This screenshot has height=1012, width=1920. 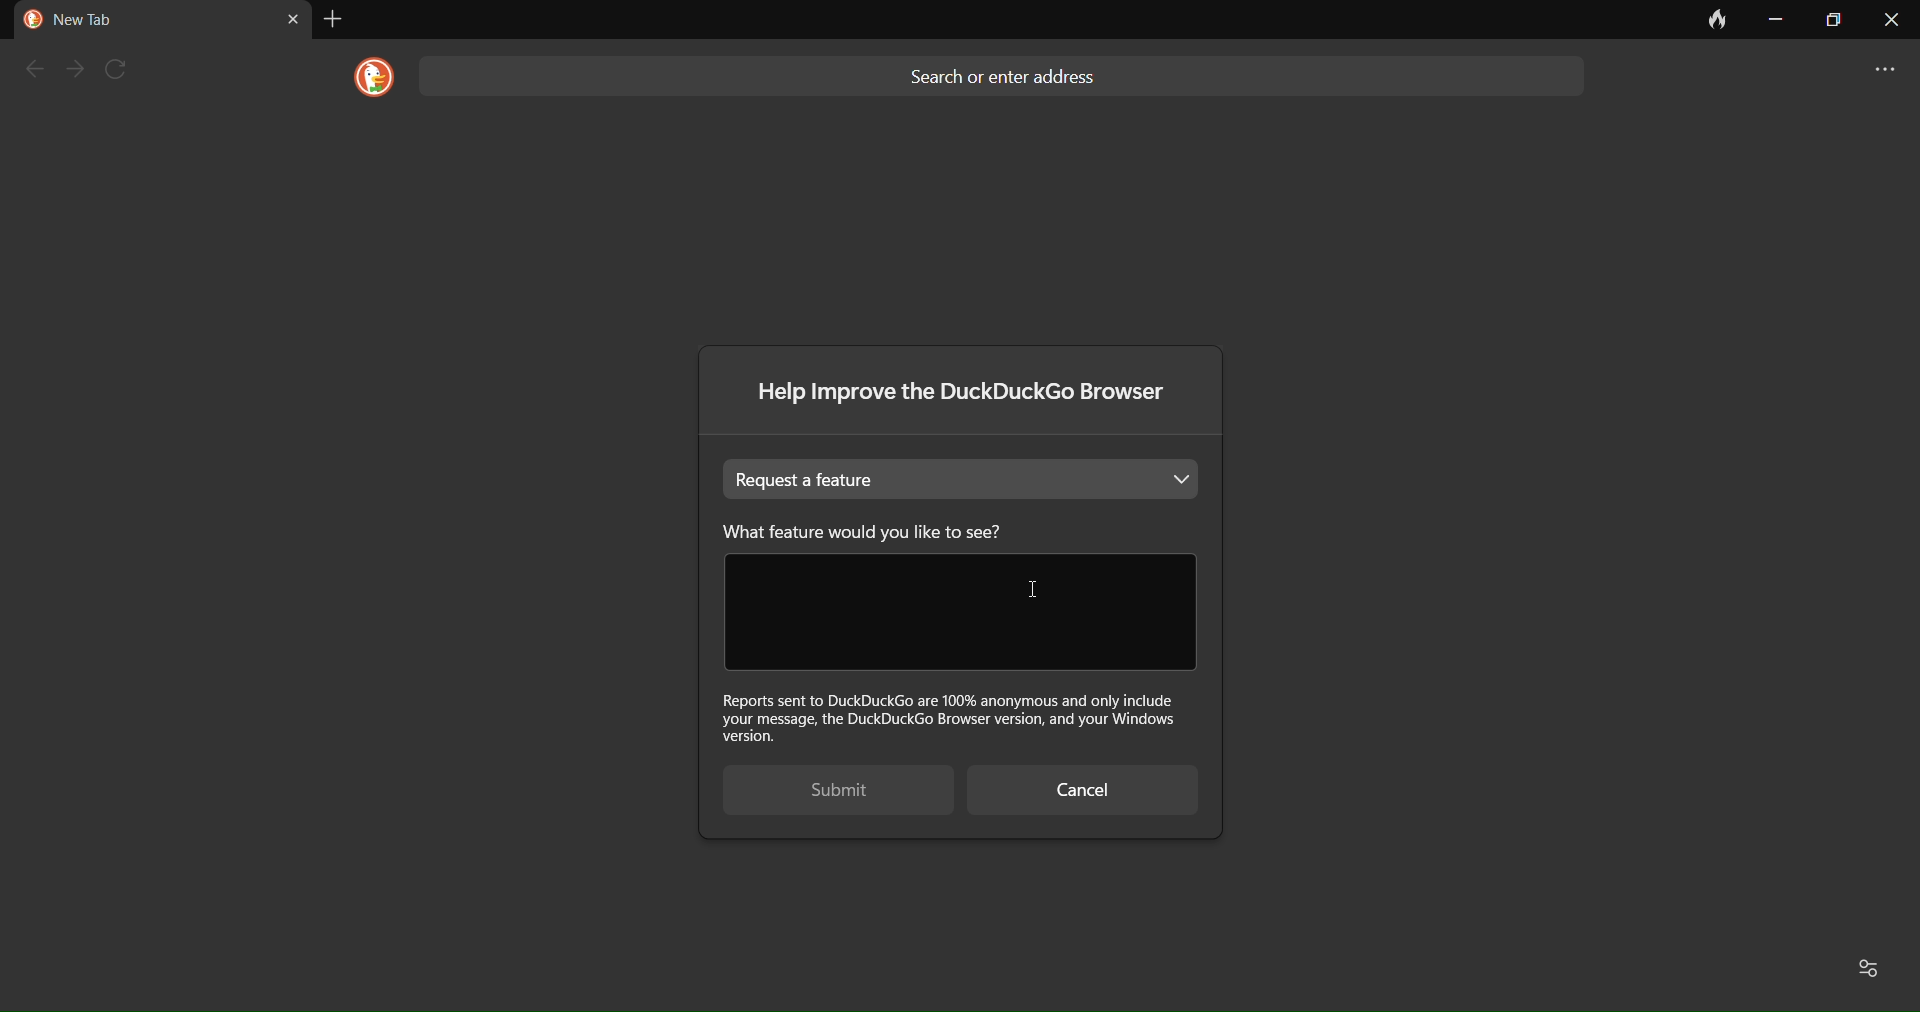 What do you see at coordinates (958, 613) in the screenshot?
I see `write here` at bounding box center [958, 613].